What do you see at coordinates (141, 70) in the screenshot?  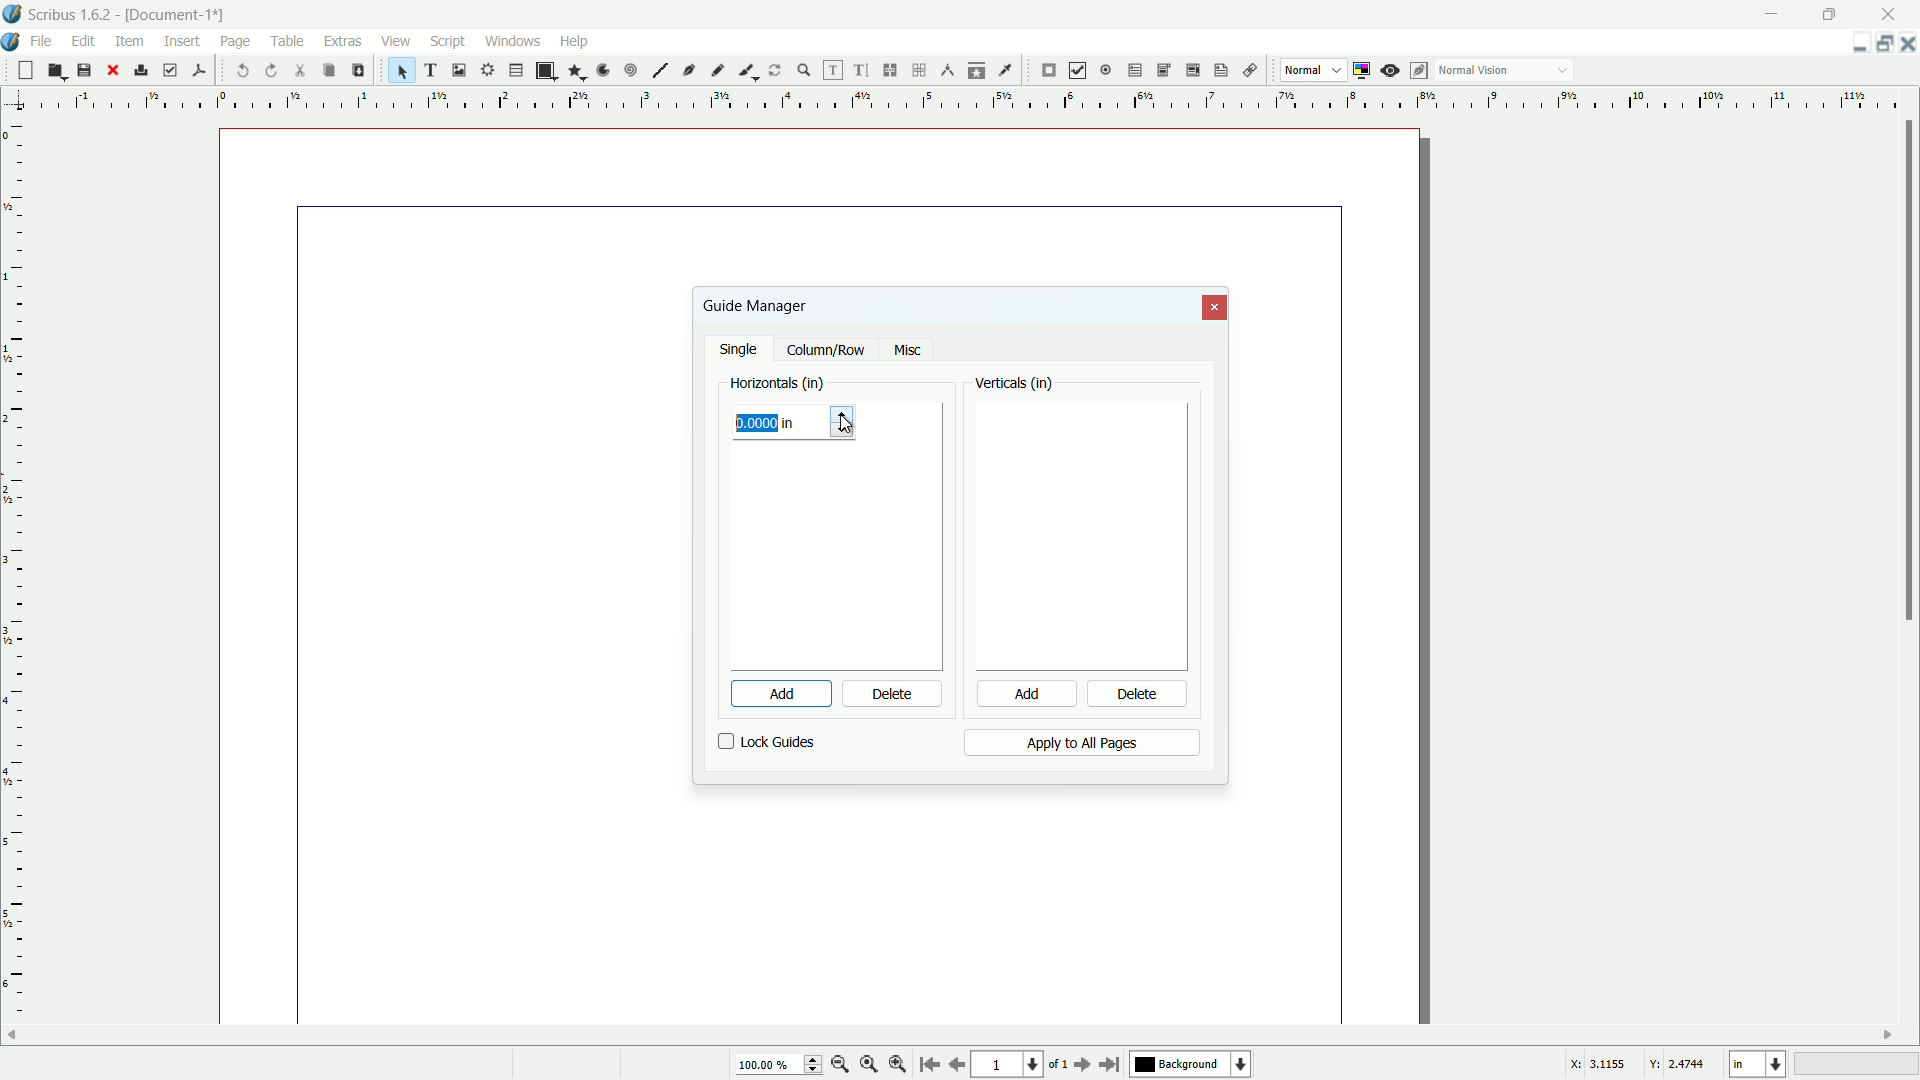 I see `print` at bounding box center [141, 70].